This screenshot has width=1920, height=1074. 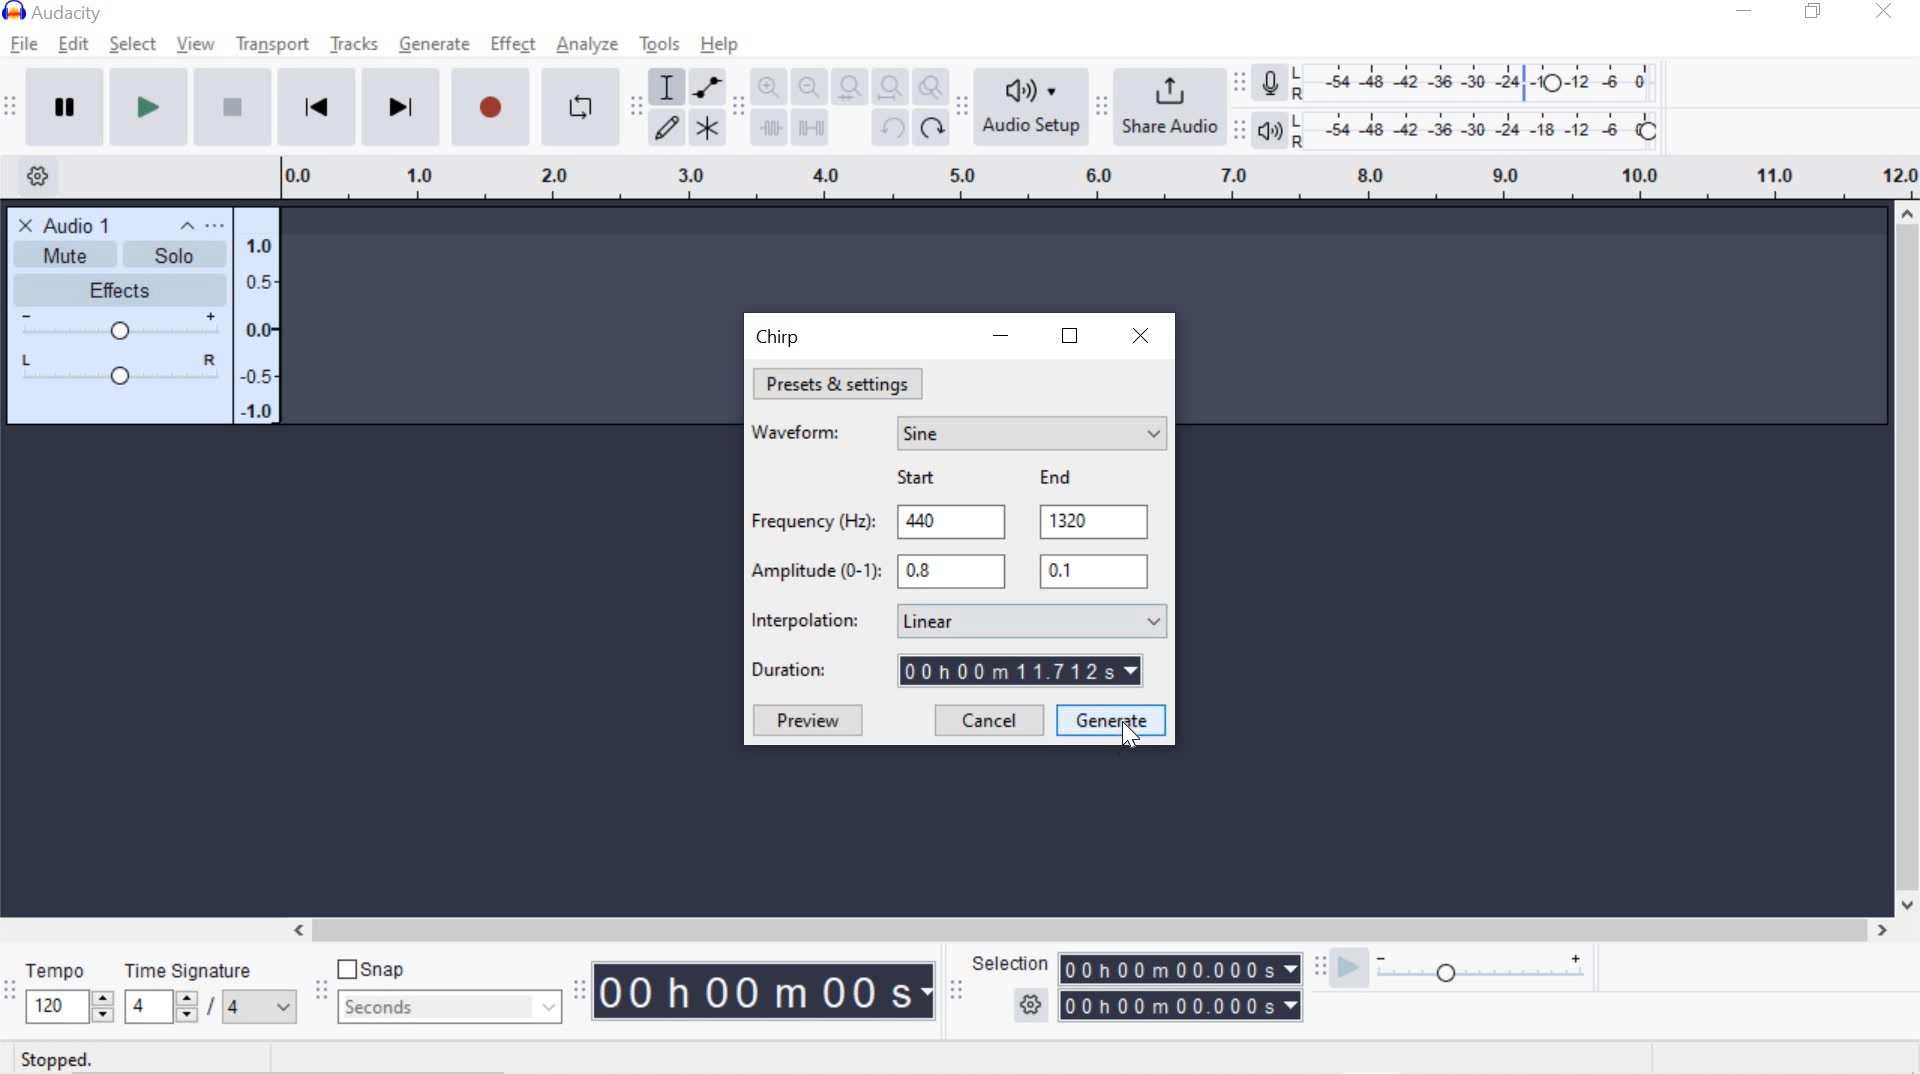 I want to click on selection time, so click(x=1162, y=1006).